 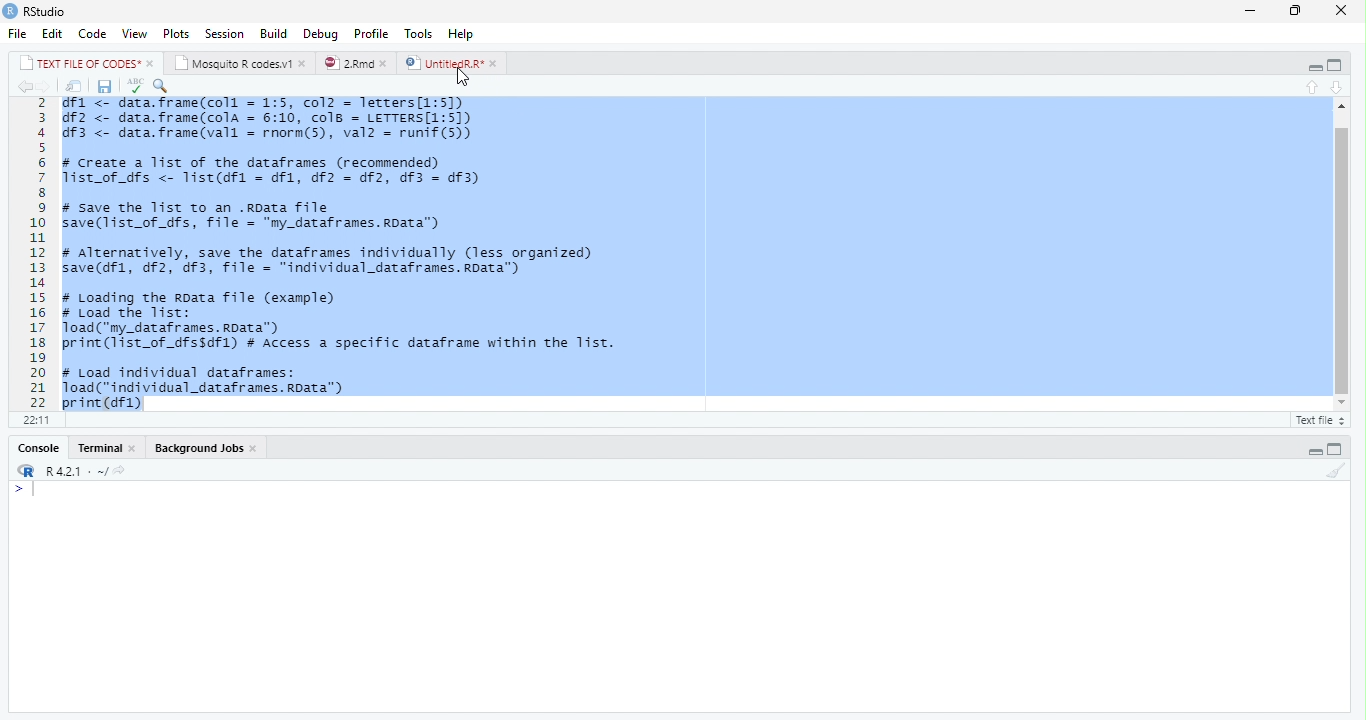 I want to click on TEXT FILE OF CODES*, so click(x=84, y=62).